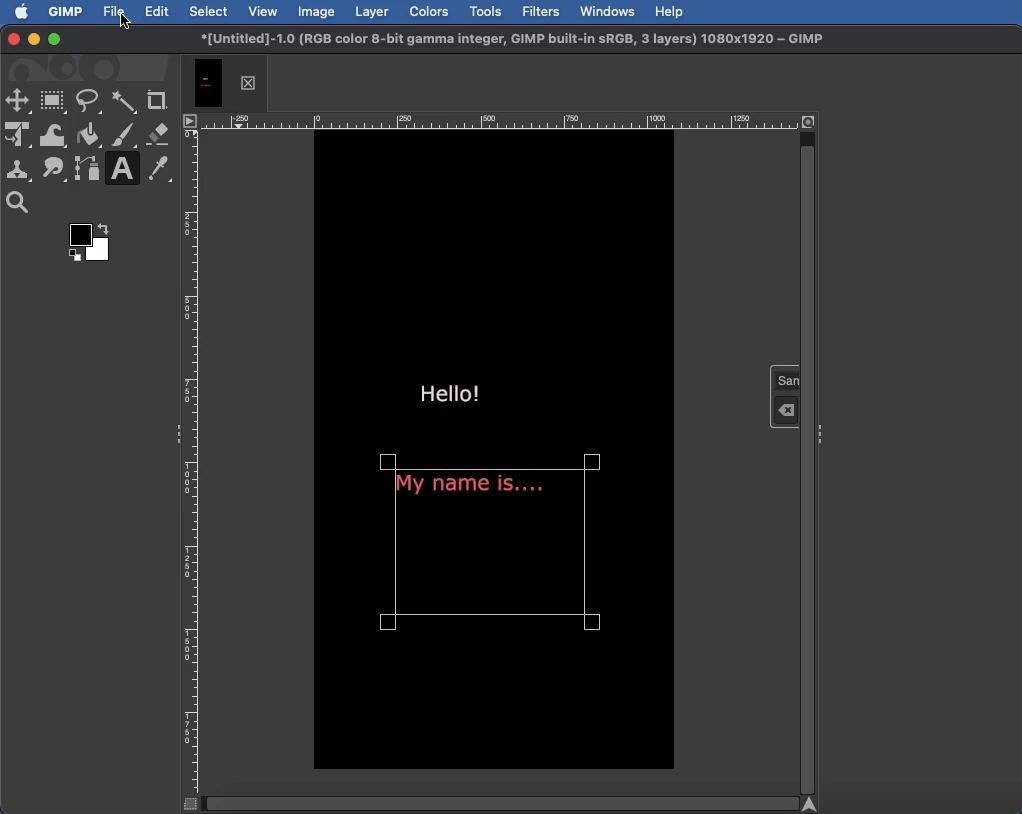 The image size is (1022, 814). I want to click on GIMP project, so click(511, 40).